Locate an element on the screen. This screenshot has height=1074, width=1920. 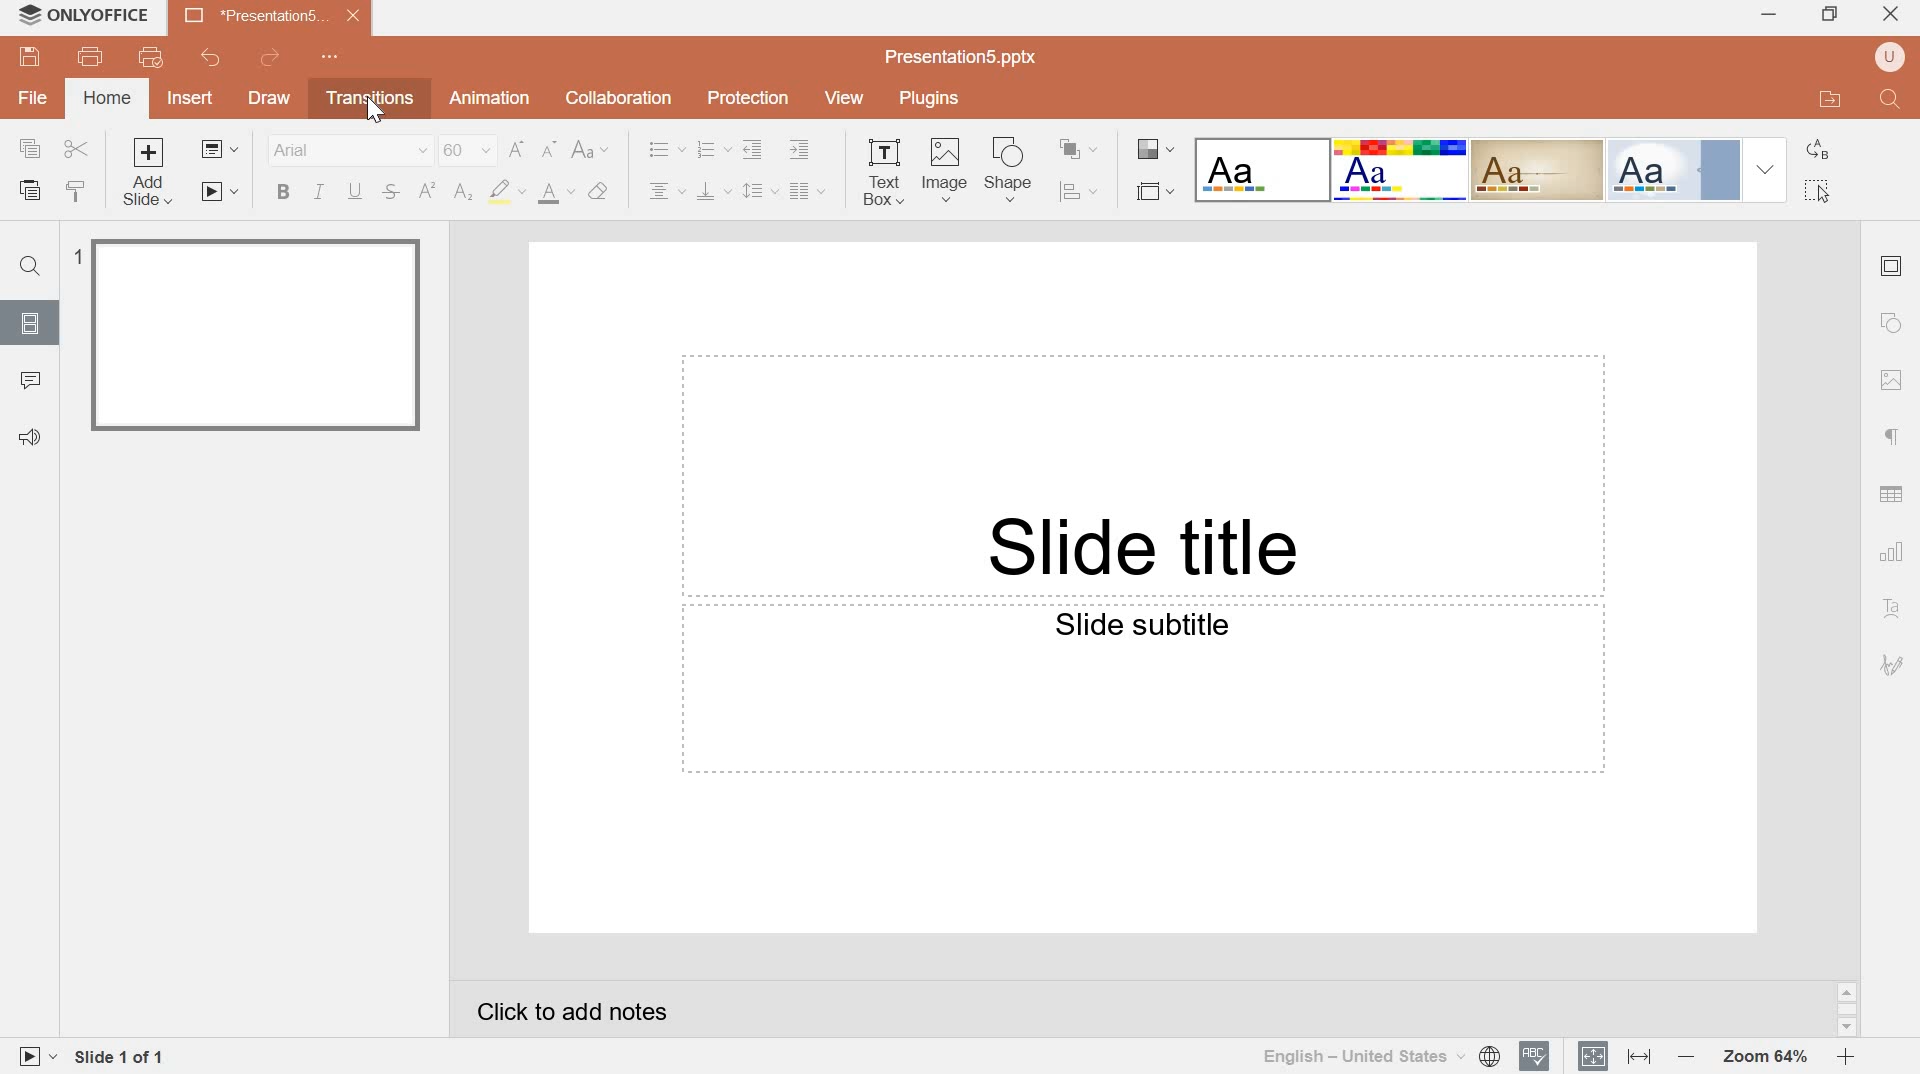
Presentation5.pptx is located at coordinates (963, 55).